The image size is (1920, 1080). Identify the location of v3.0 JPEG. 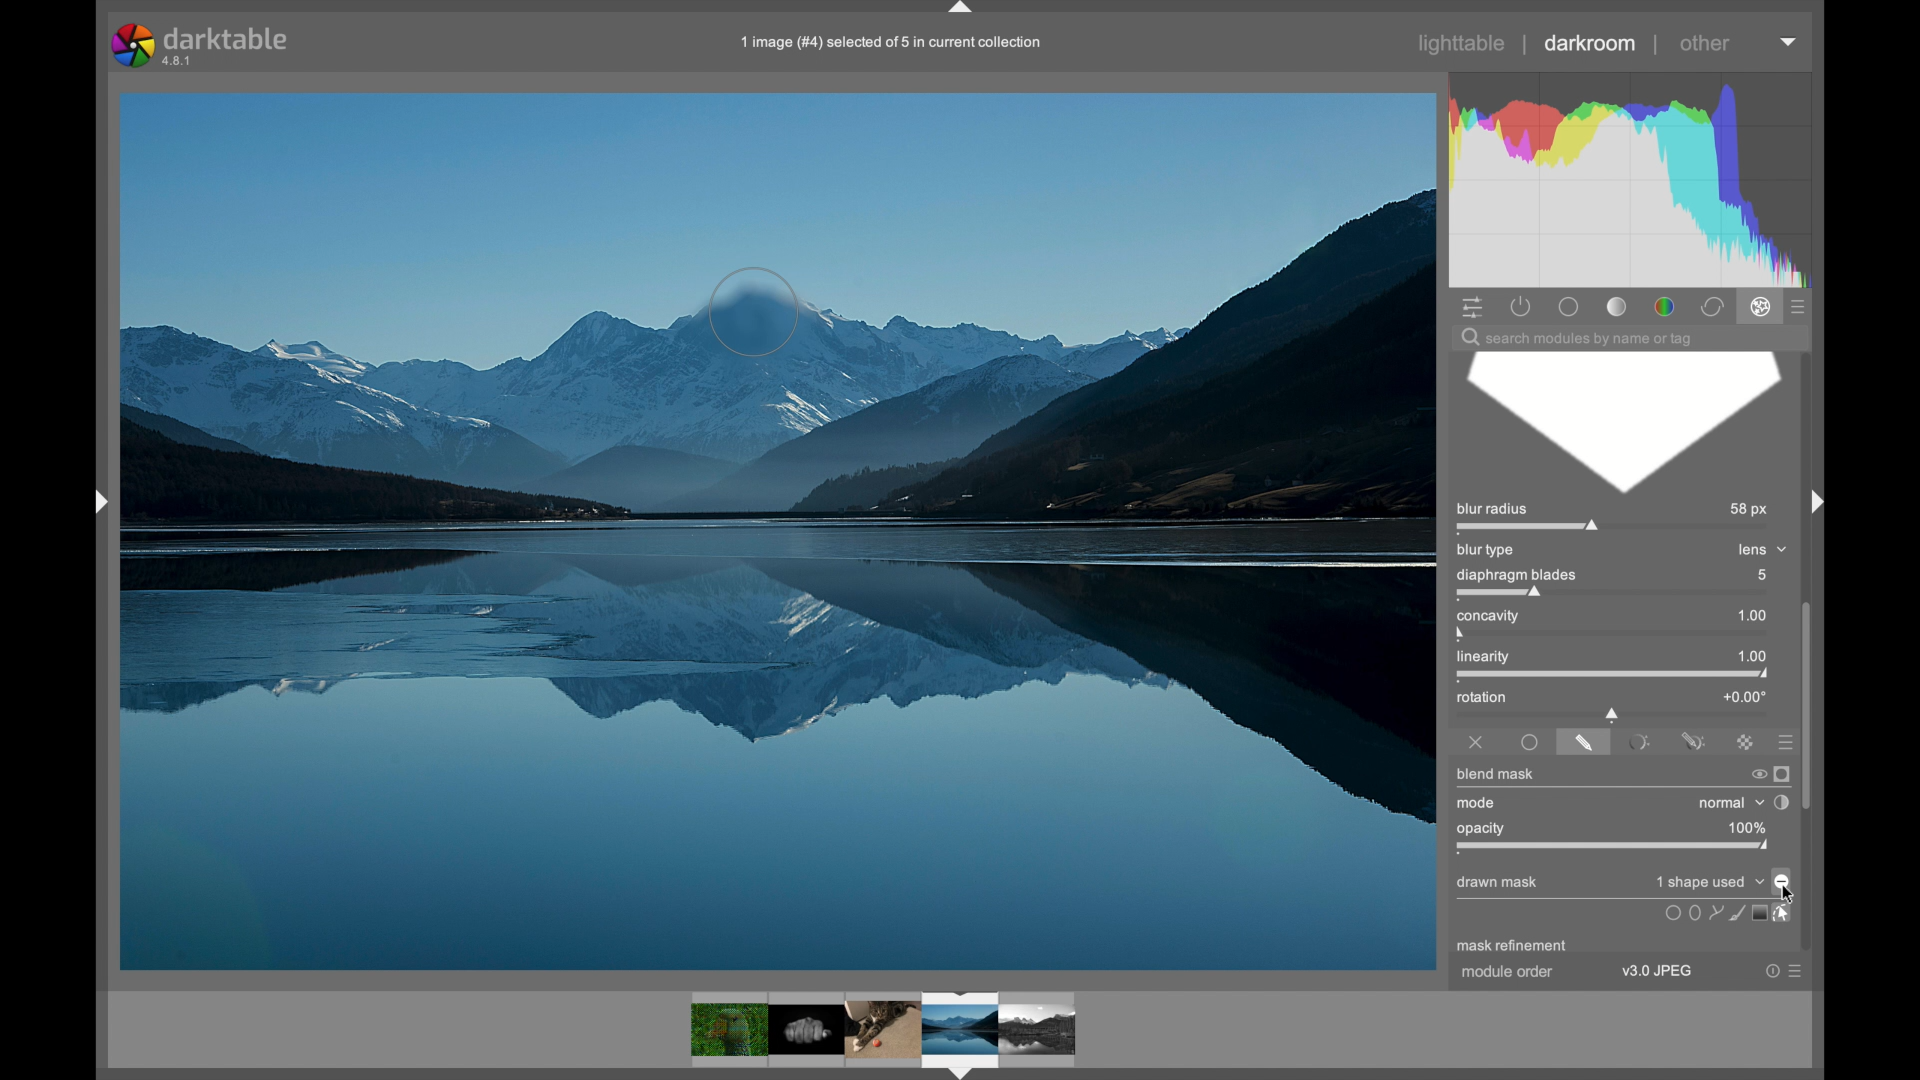
(1662, 974).